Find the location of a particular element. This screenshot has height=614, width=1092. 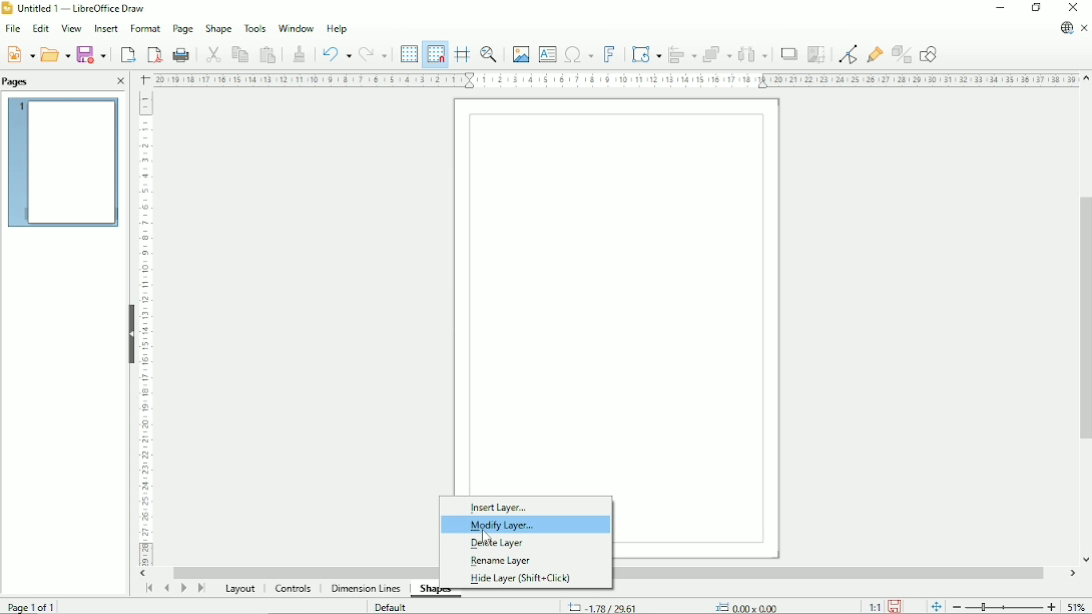

Default is located at coordinates (392, 606).